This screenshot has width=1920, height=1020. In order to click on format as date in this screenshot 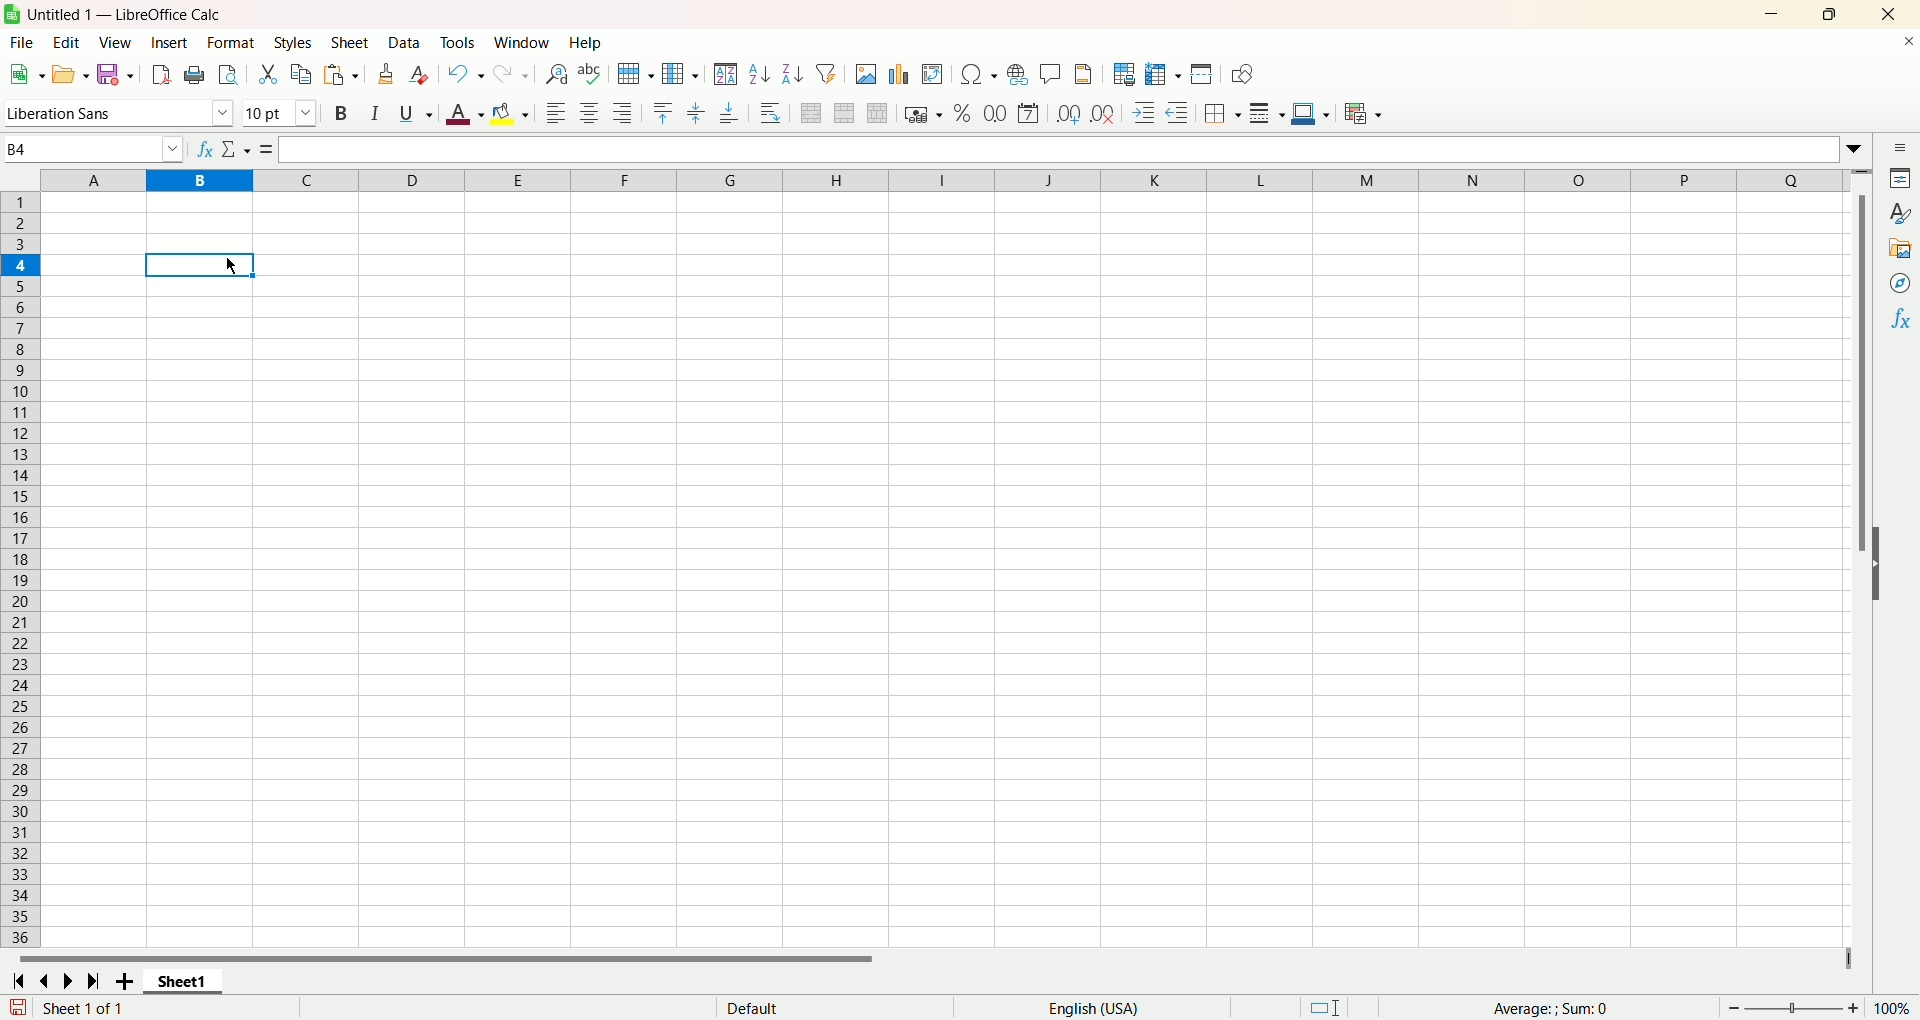, I will do `click(1032, 113)`.